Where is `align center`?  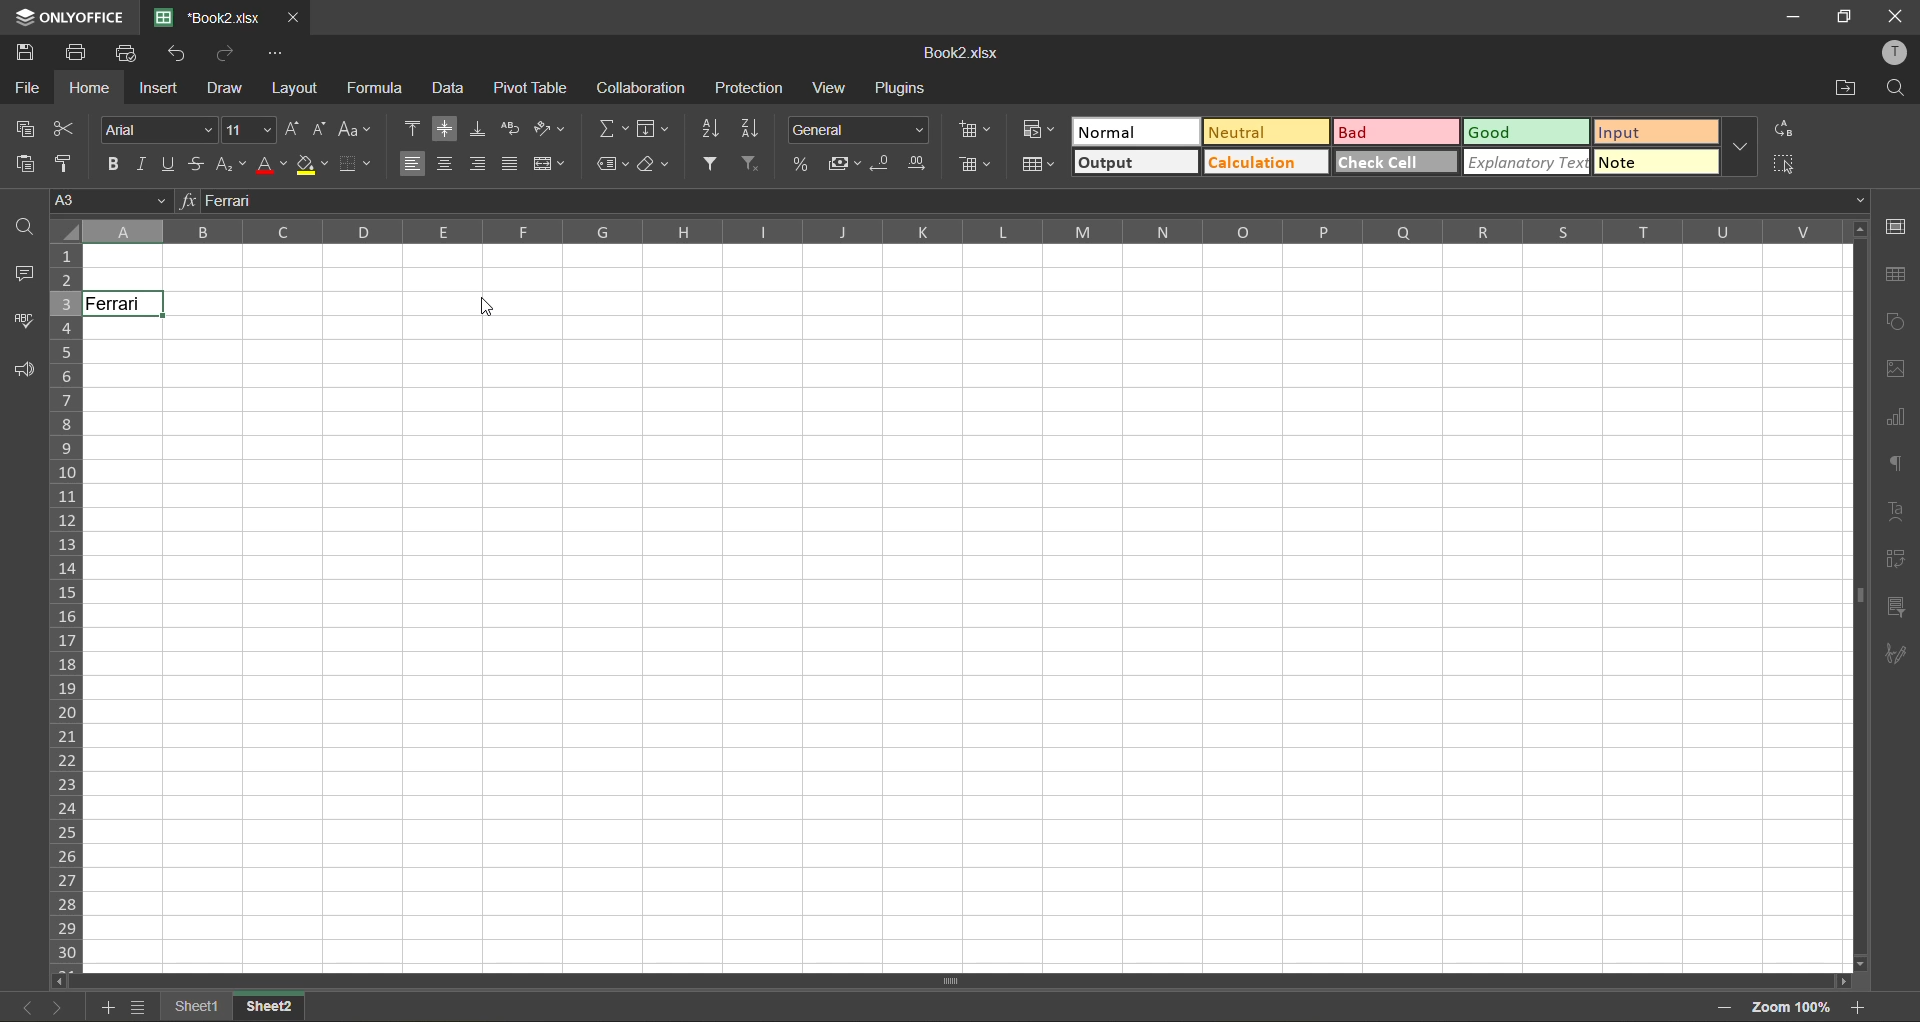 align center is located at coordinates (446, 164).